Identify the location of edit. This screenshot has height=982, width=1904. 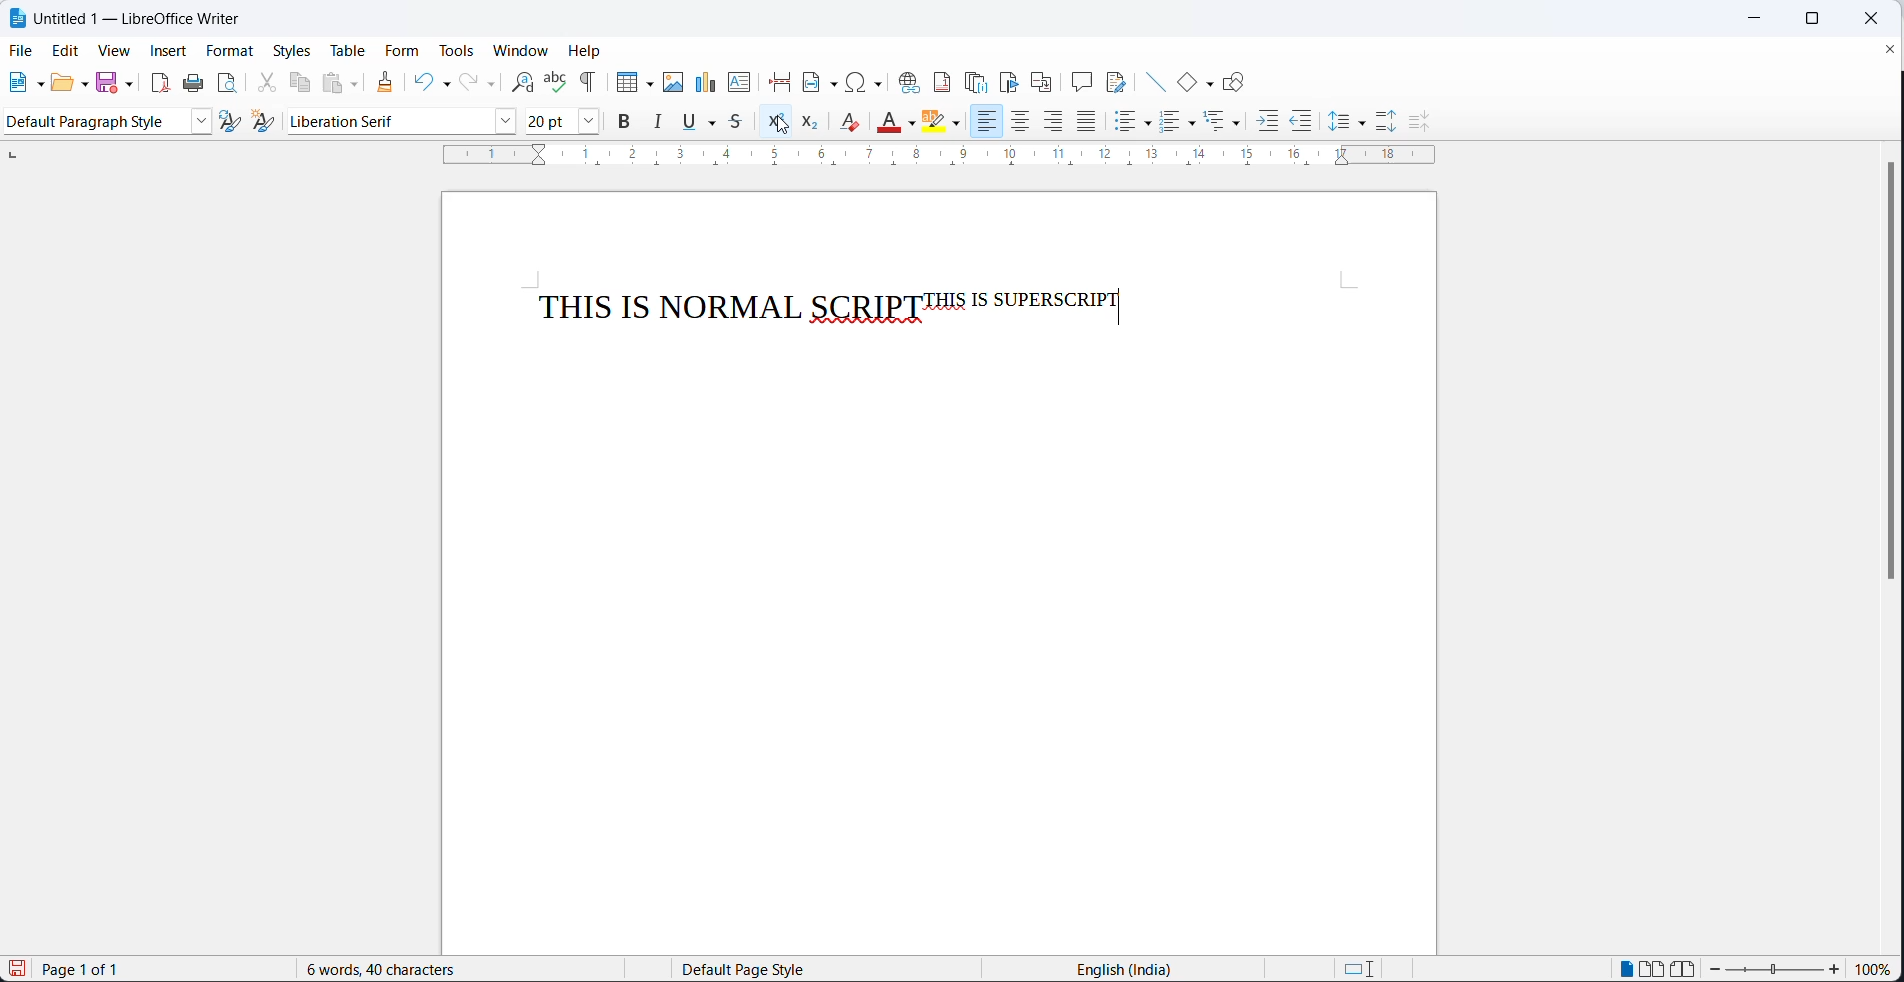
(63, 52).